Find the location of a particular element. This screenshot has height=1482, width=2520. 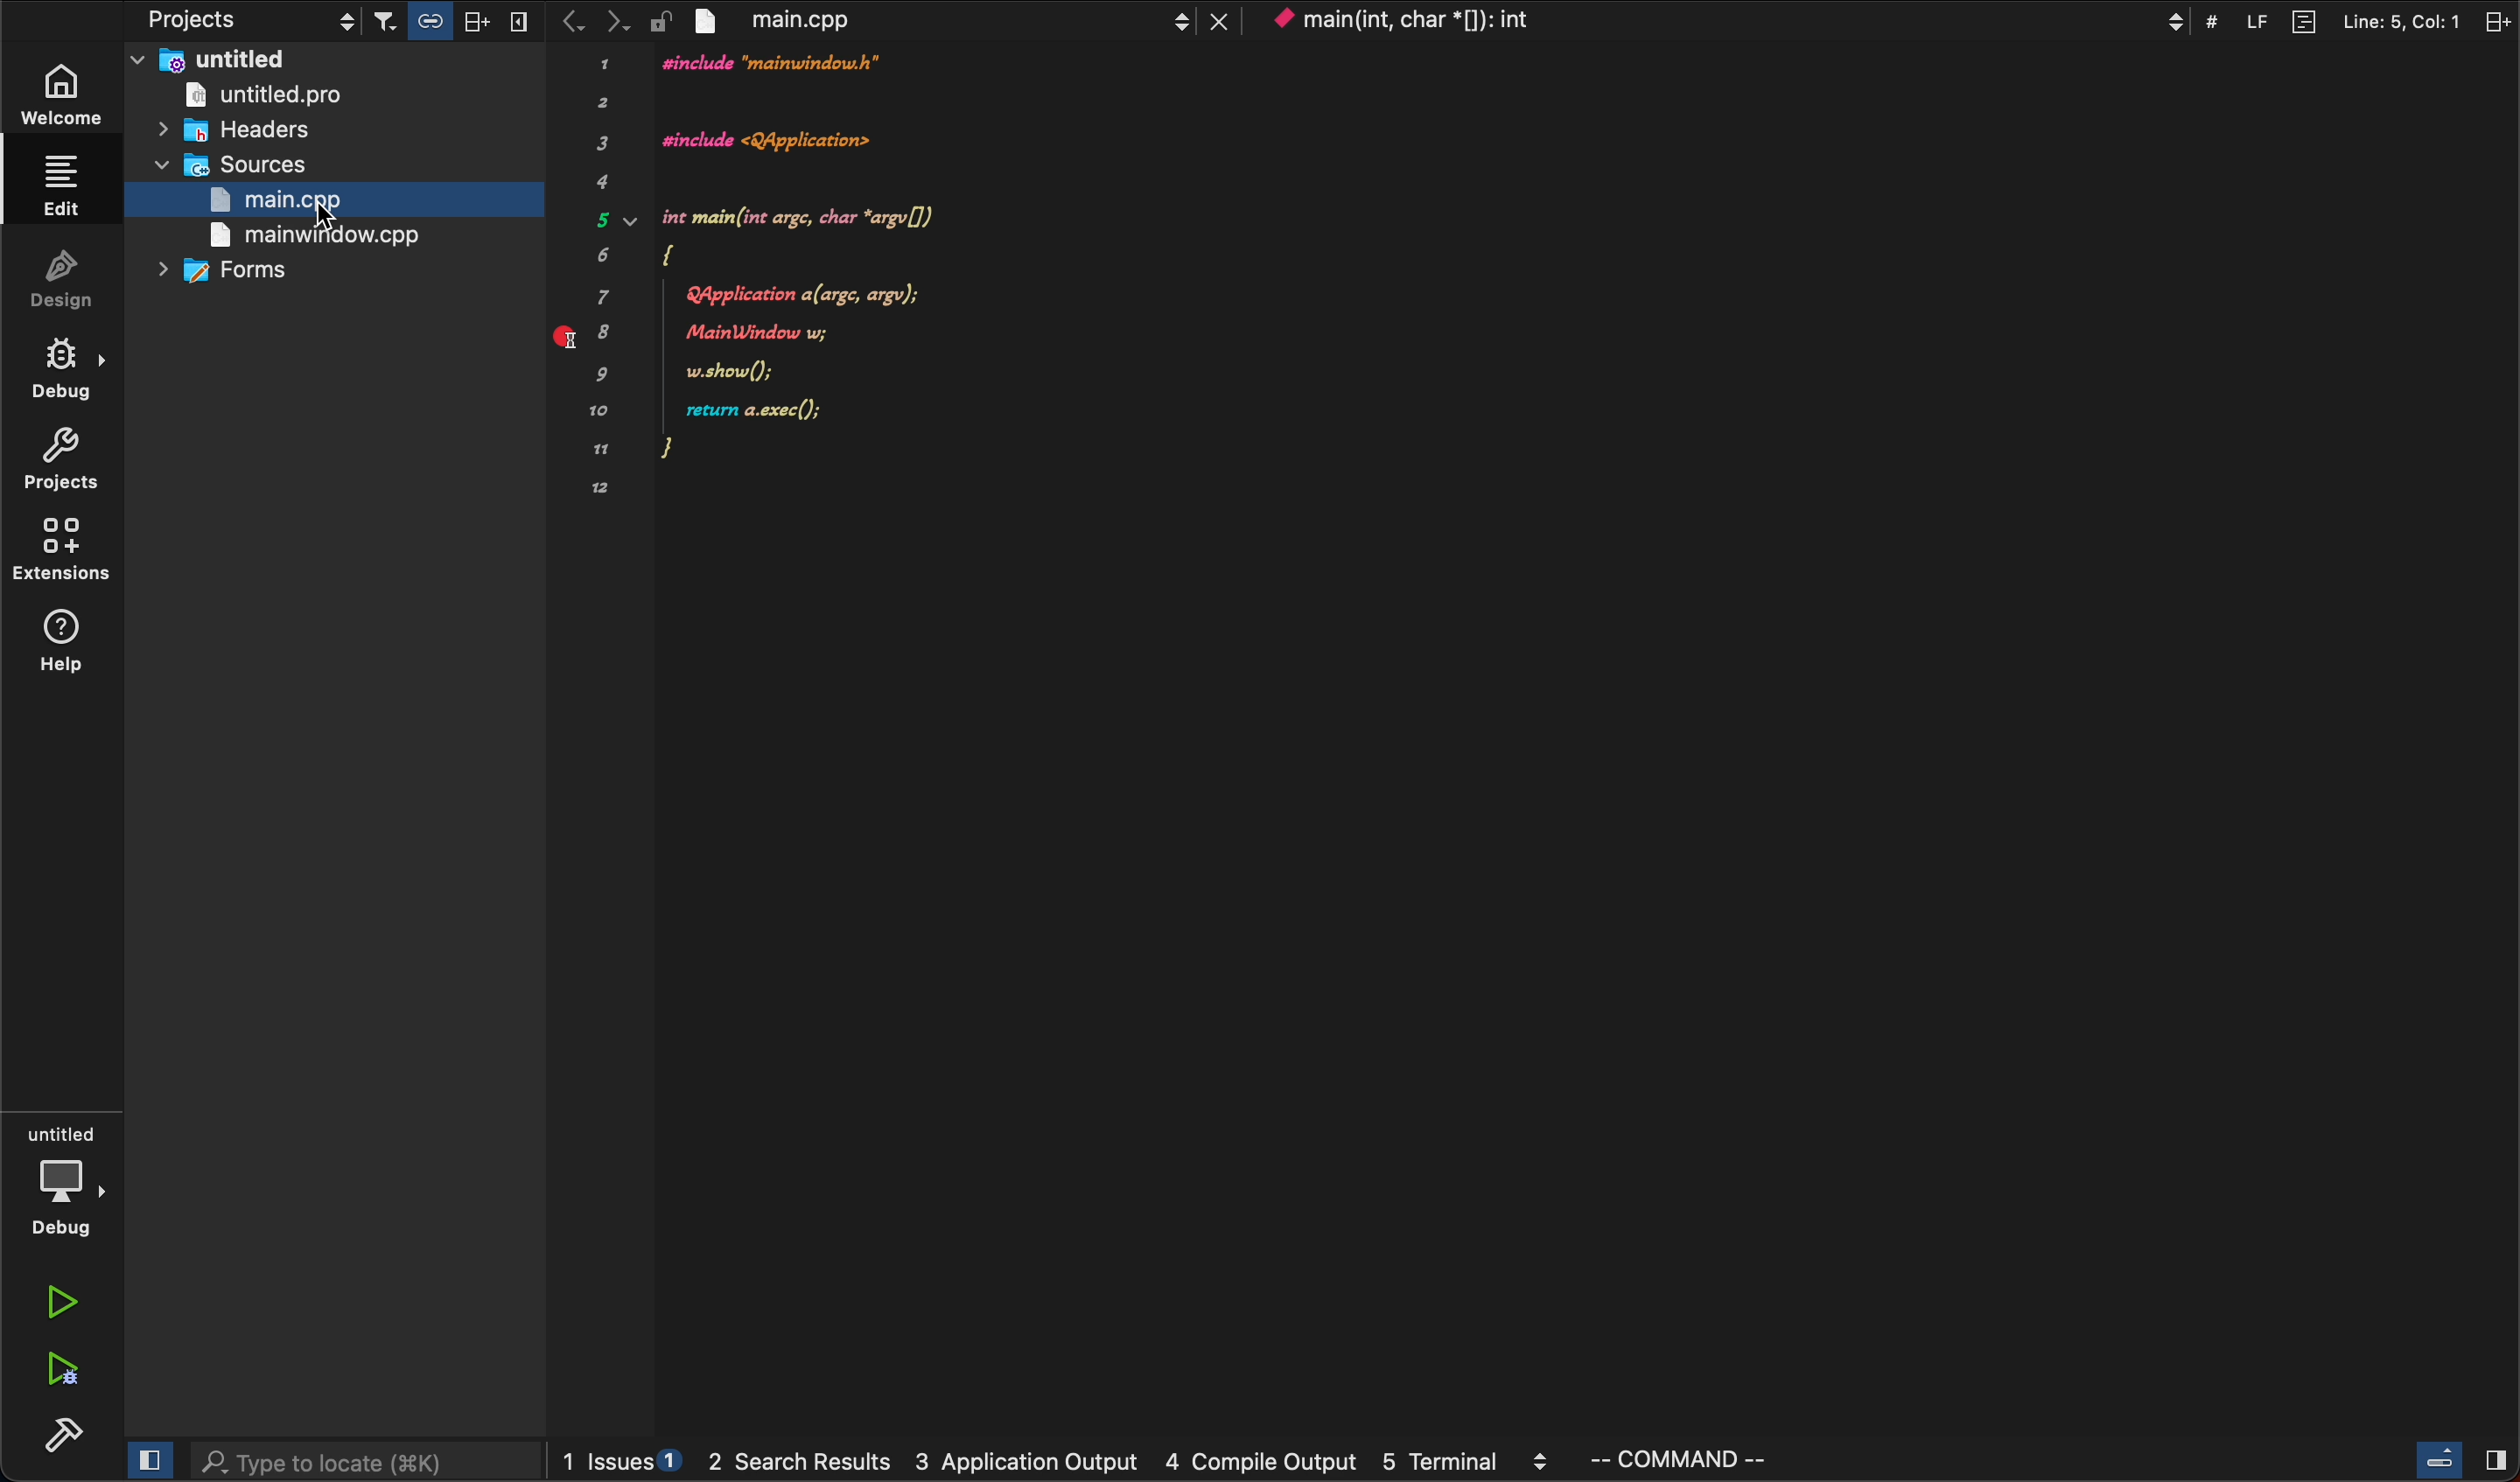

extentions is located at coordinates (62, 552).